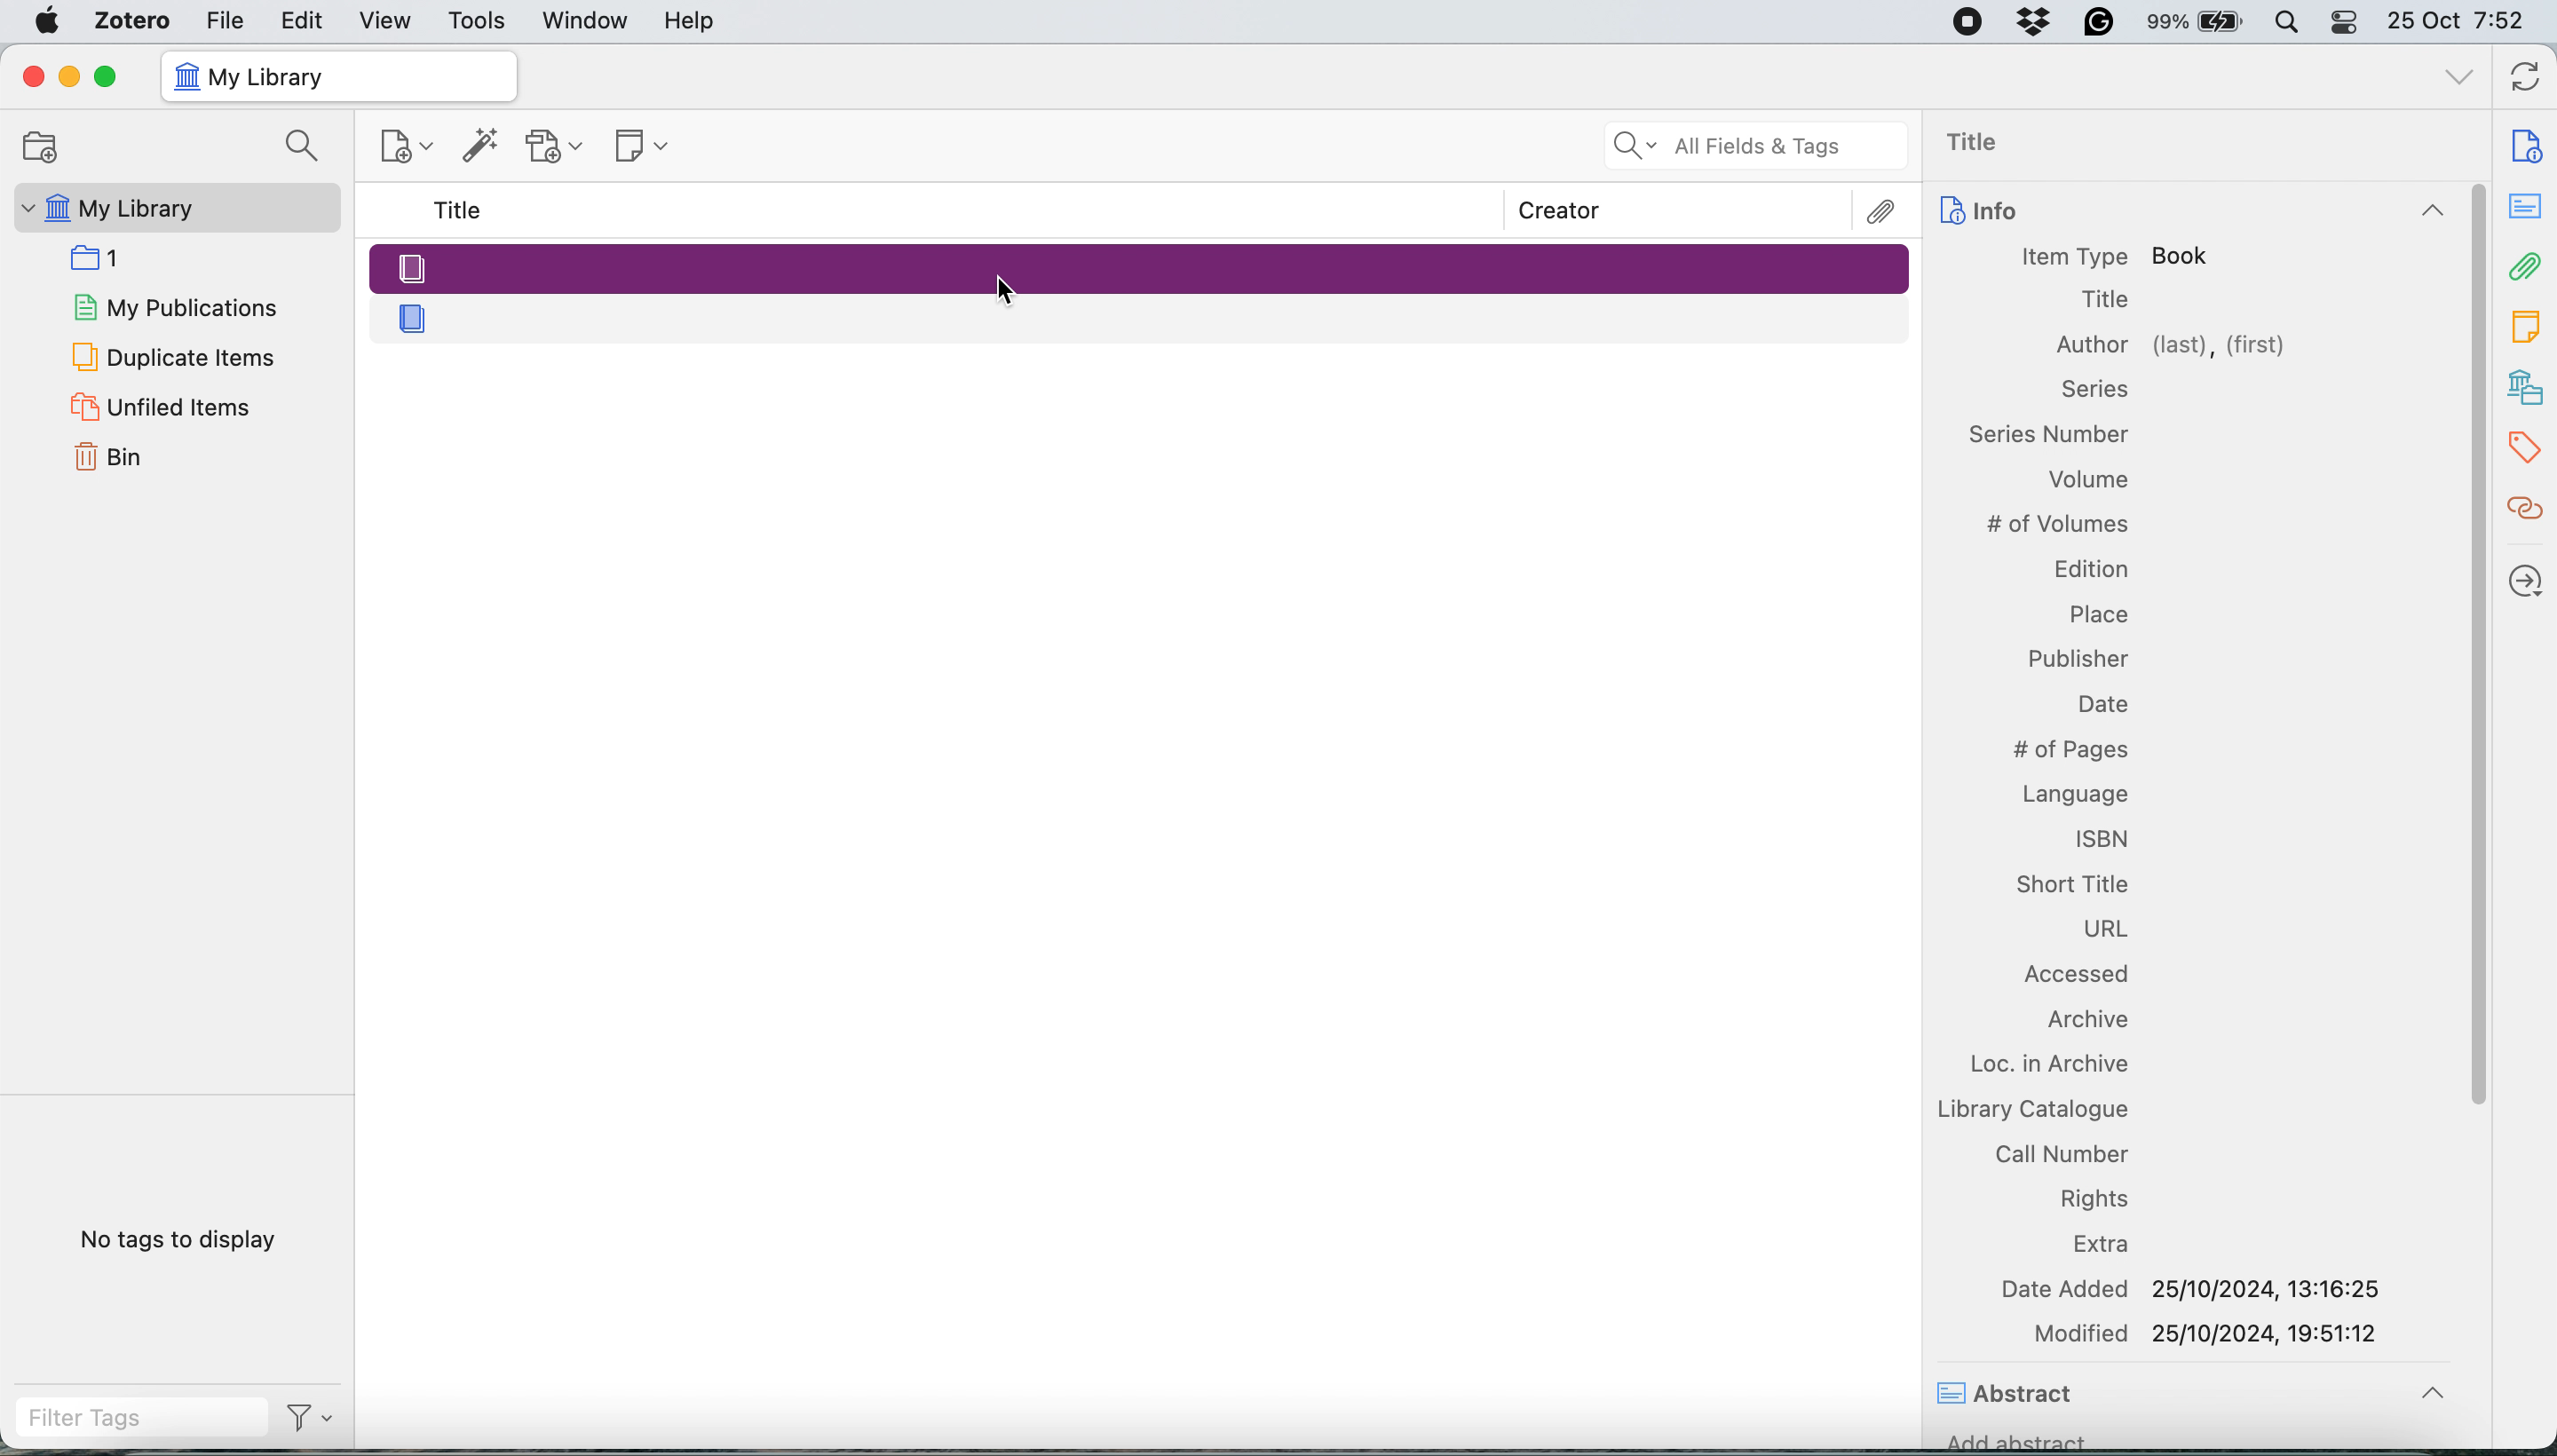  What do you see at coordinates (2474, 765) in the screenshot?
I see `Scroll Bar` at bounding box center [2474, 765].